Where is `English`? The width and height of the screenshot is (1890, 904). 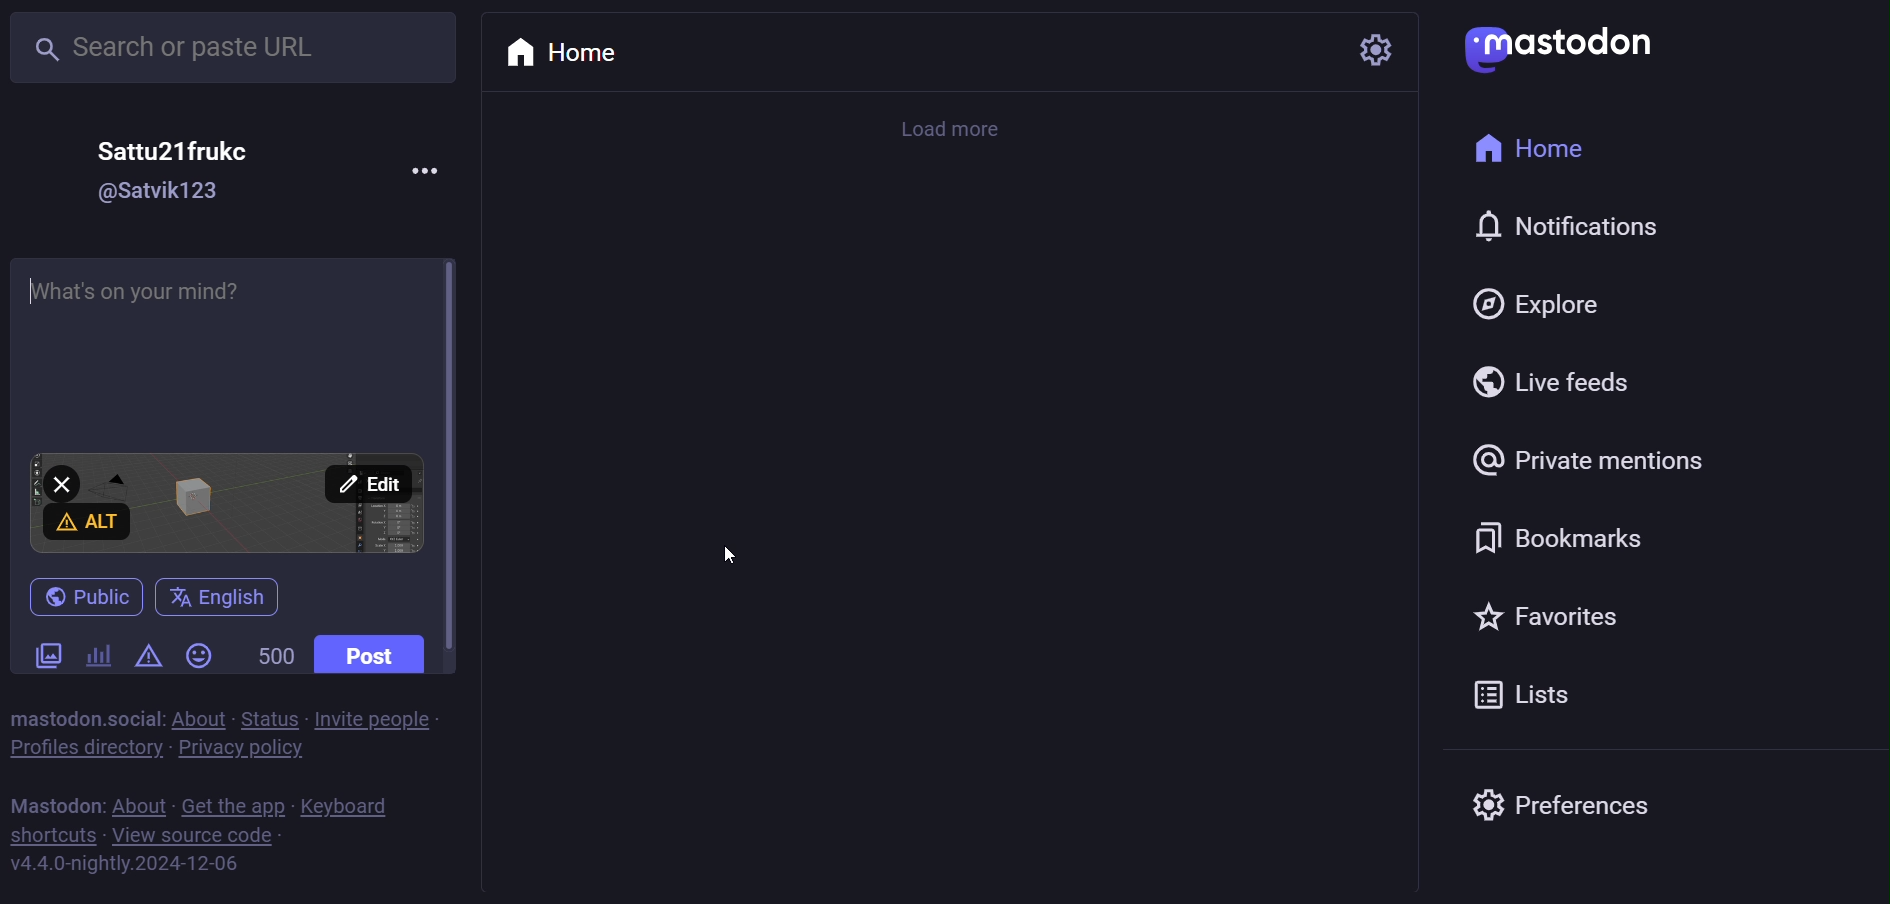 English is located at coordinates (218, 596).